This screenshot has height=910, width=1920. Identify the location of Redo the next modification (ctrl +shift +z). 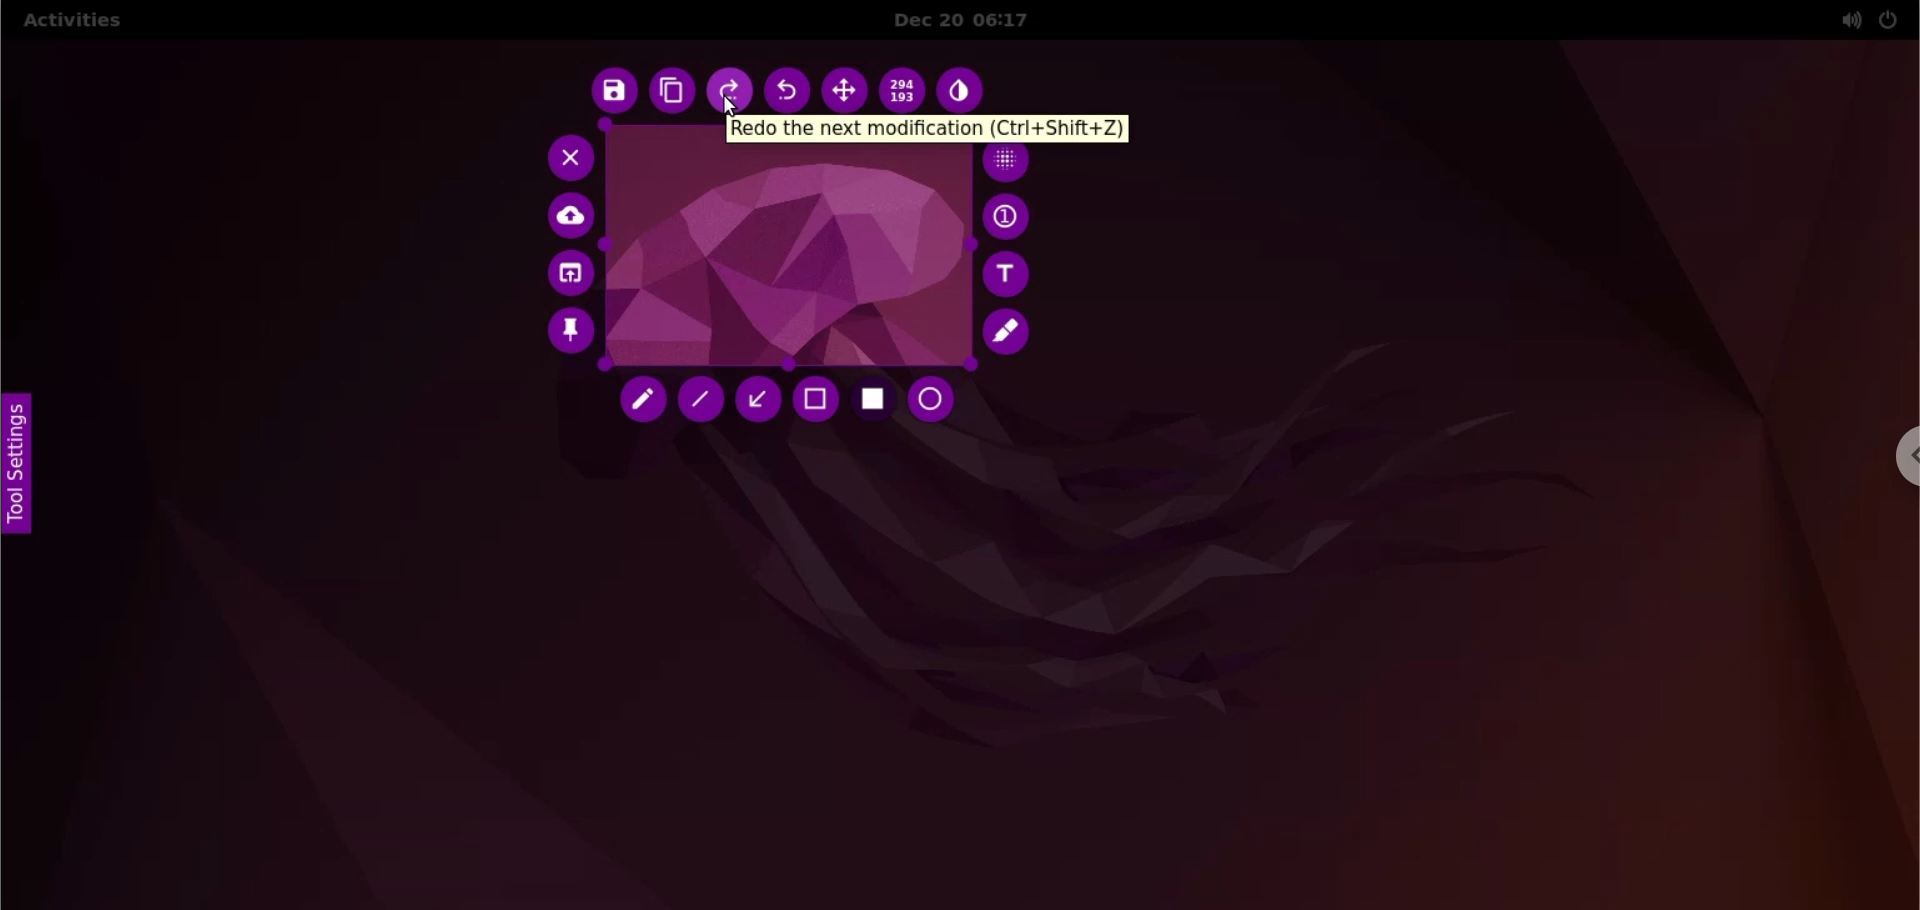
(925, 131).